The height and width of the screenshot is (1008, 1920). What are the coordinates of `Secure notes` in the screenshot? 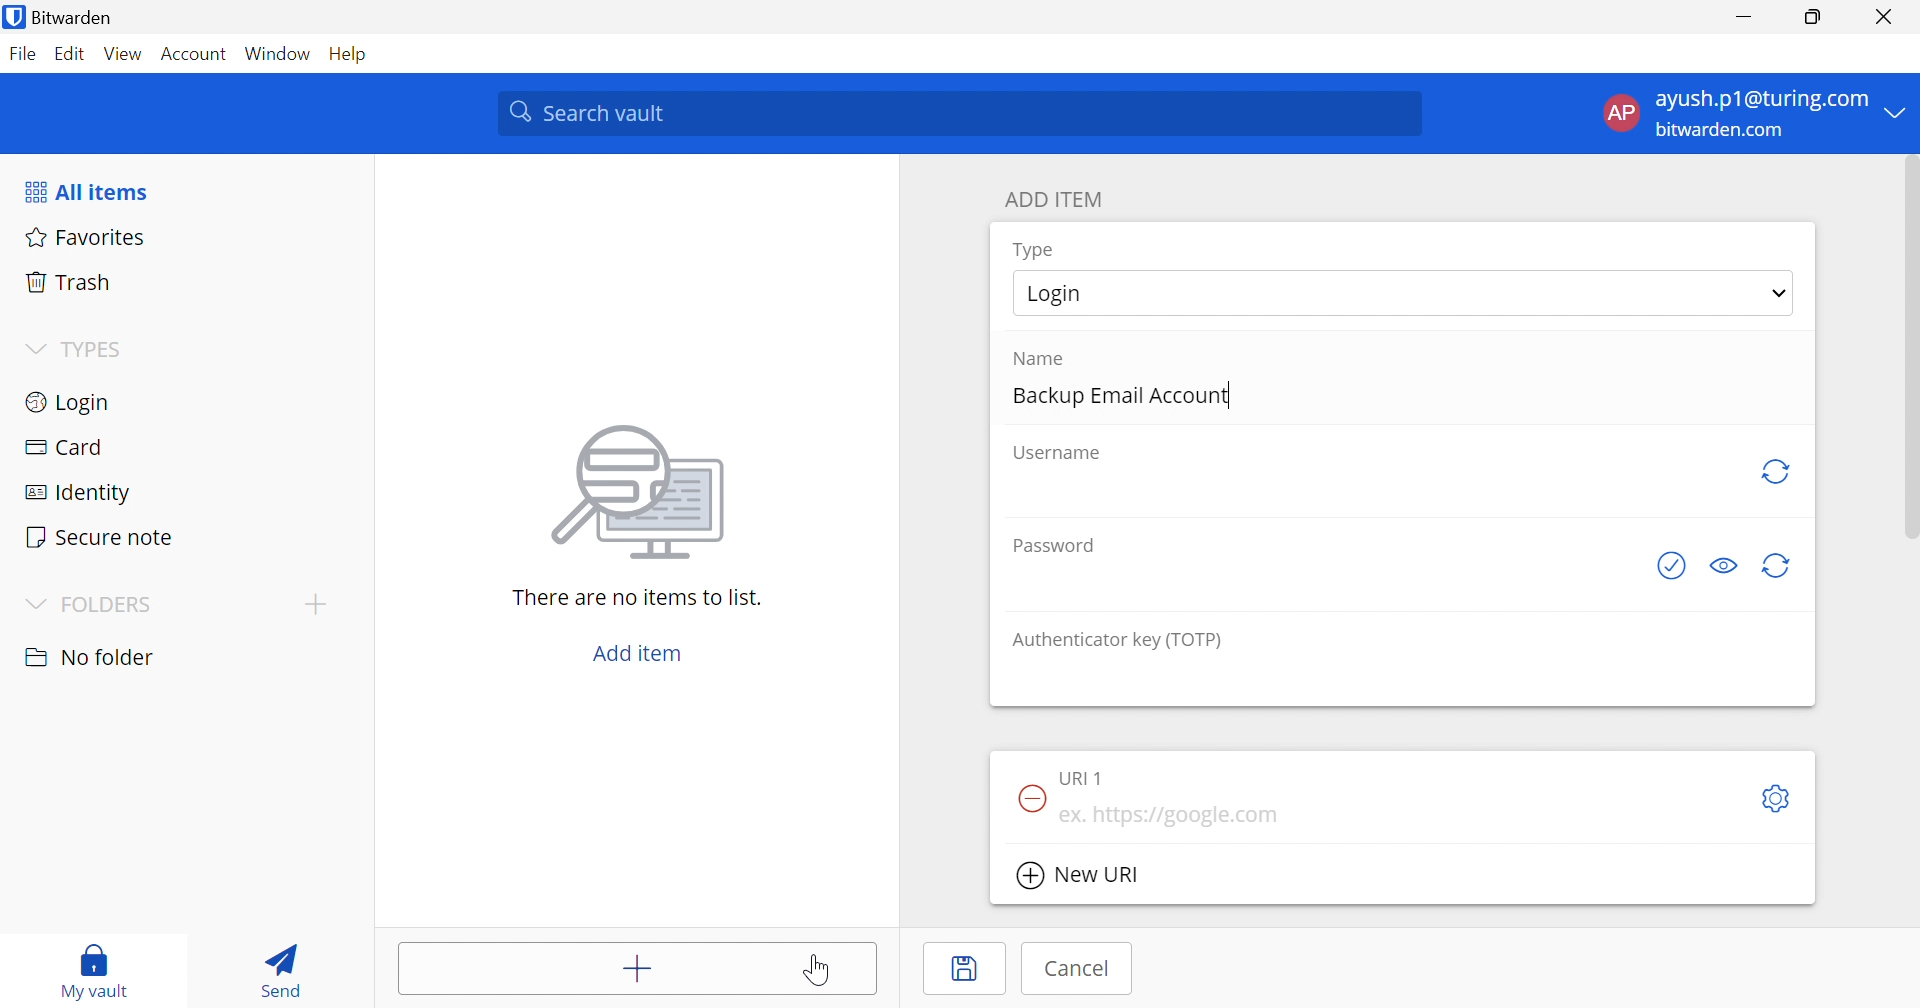 It's located at (102, 537).